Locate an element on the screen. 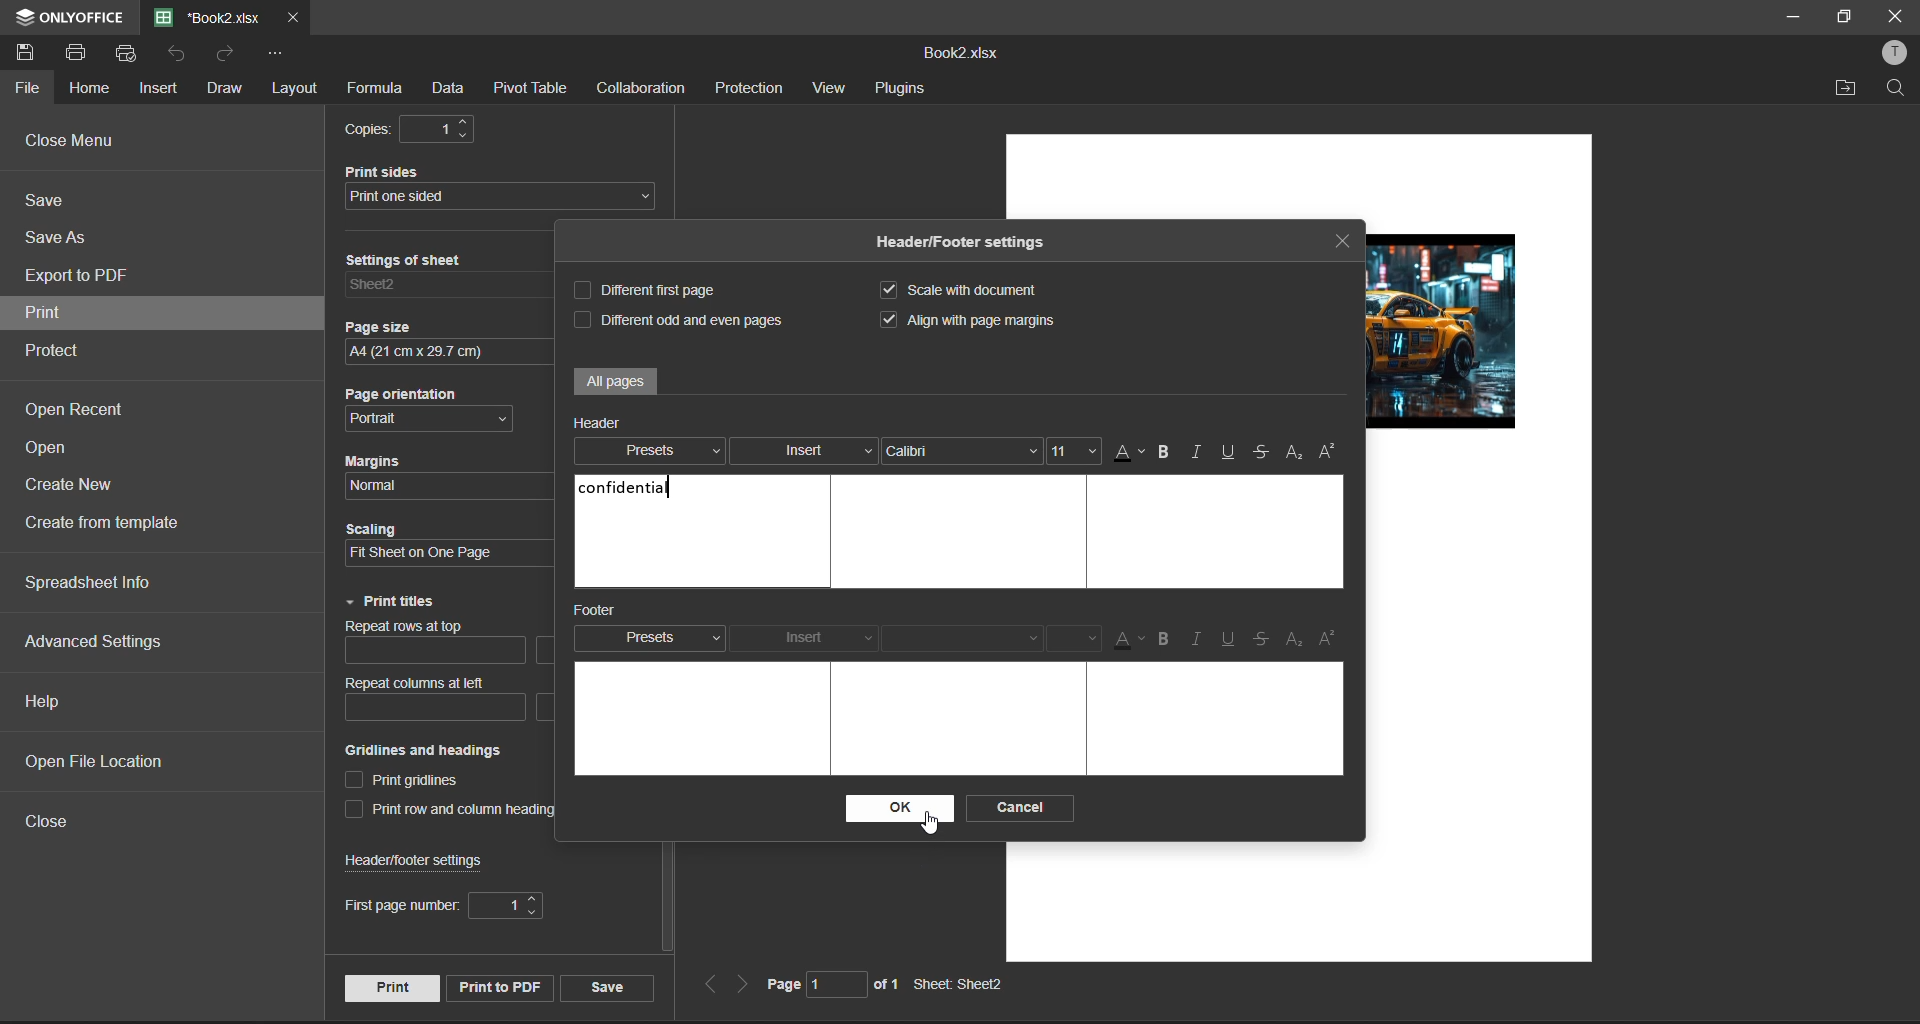 The width and height of the screenshot is (1920, 1024). font style is located at coordinates (971, 642).